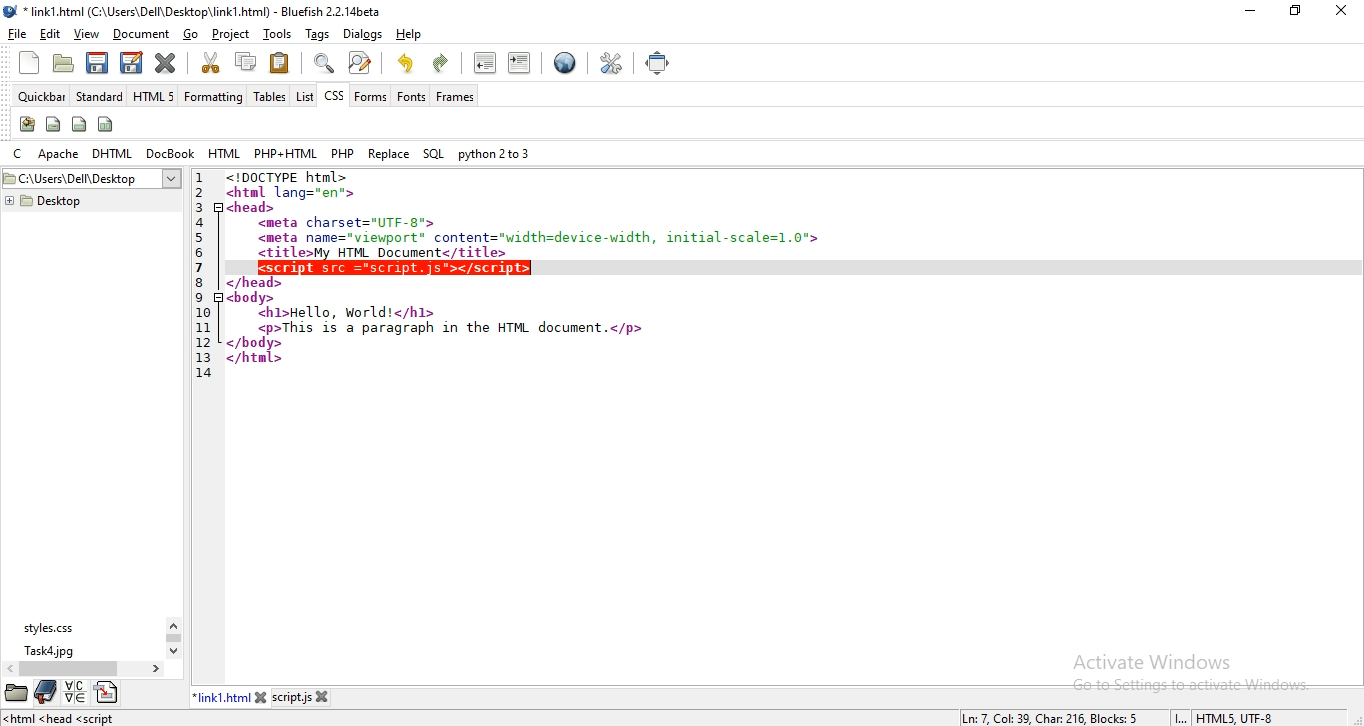 The height and width of the screenshot is (726, 1364). Describe the element at coordinates (107, 692) in the screenshot. I see `directory` at that location.